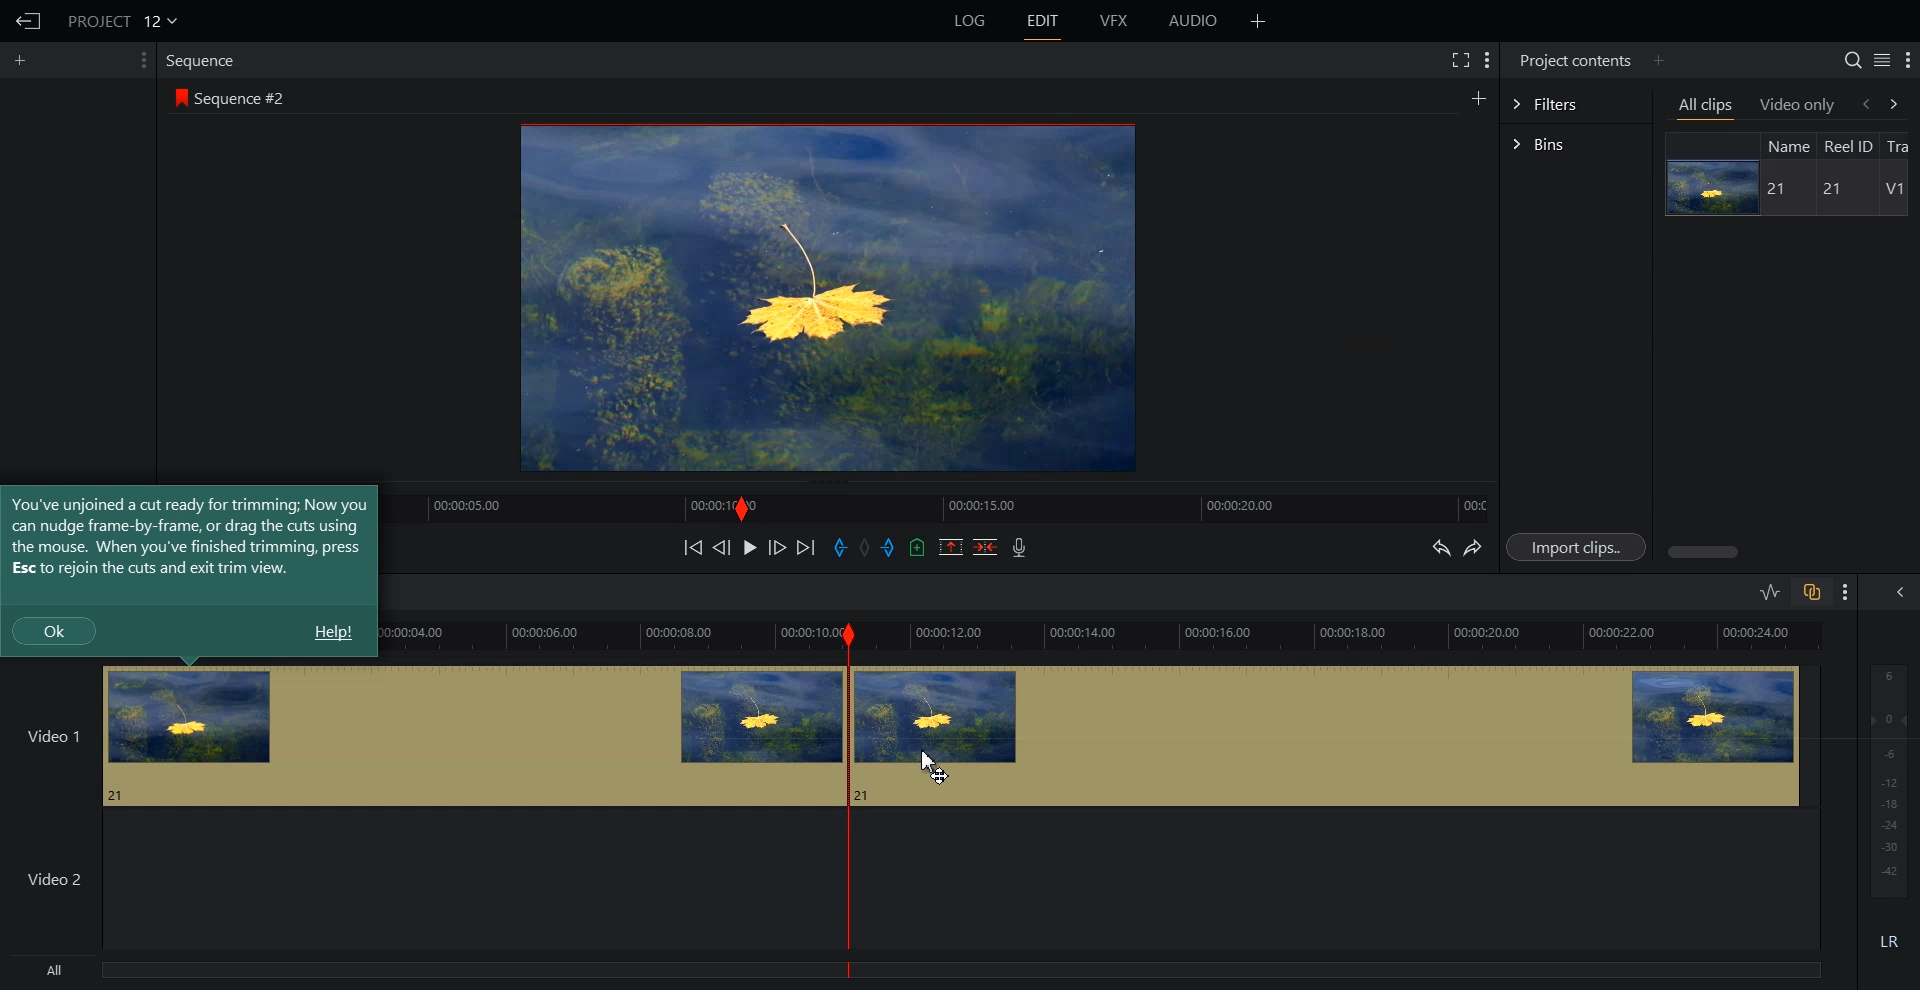 Image resolution: width=1920 pixels, height=990 pixels. Describe the element at coordinates (54, 630) in the screenshot. I see `ok` at that location.